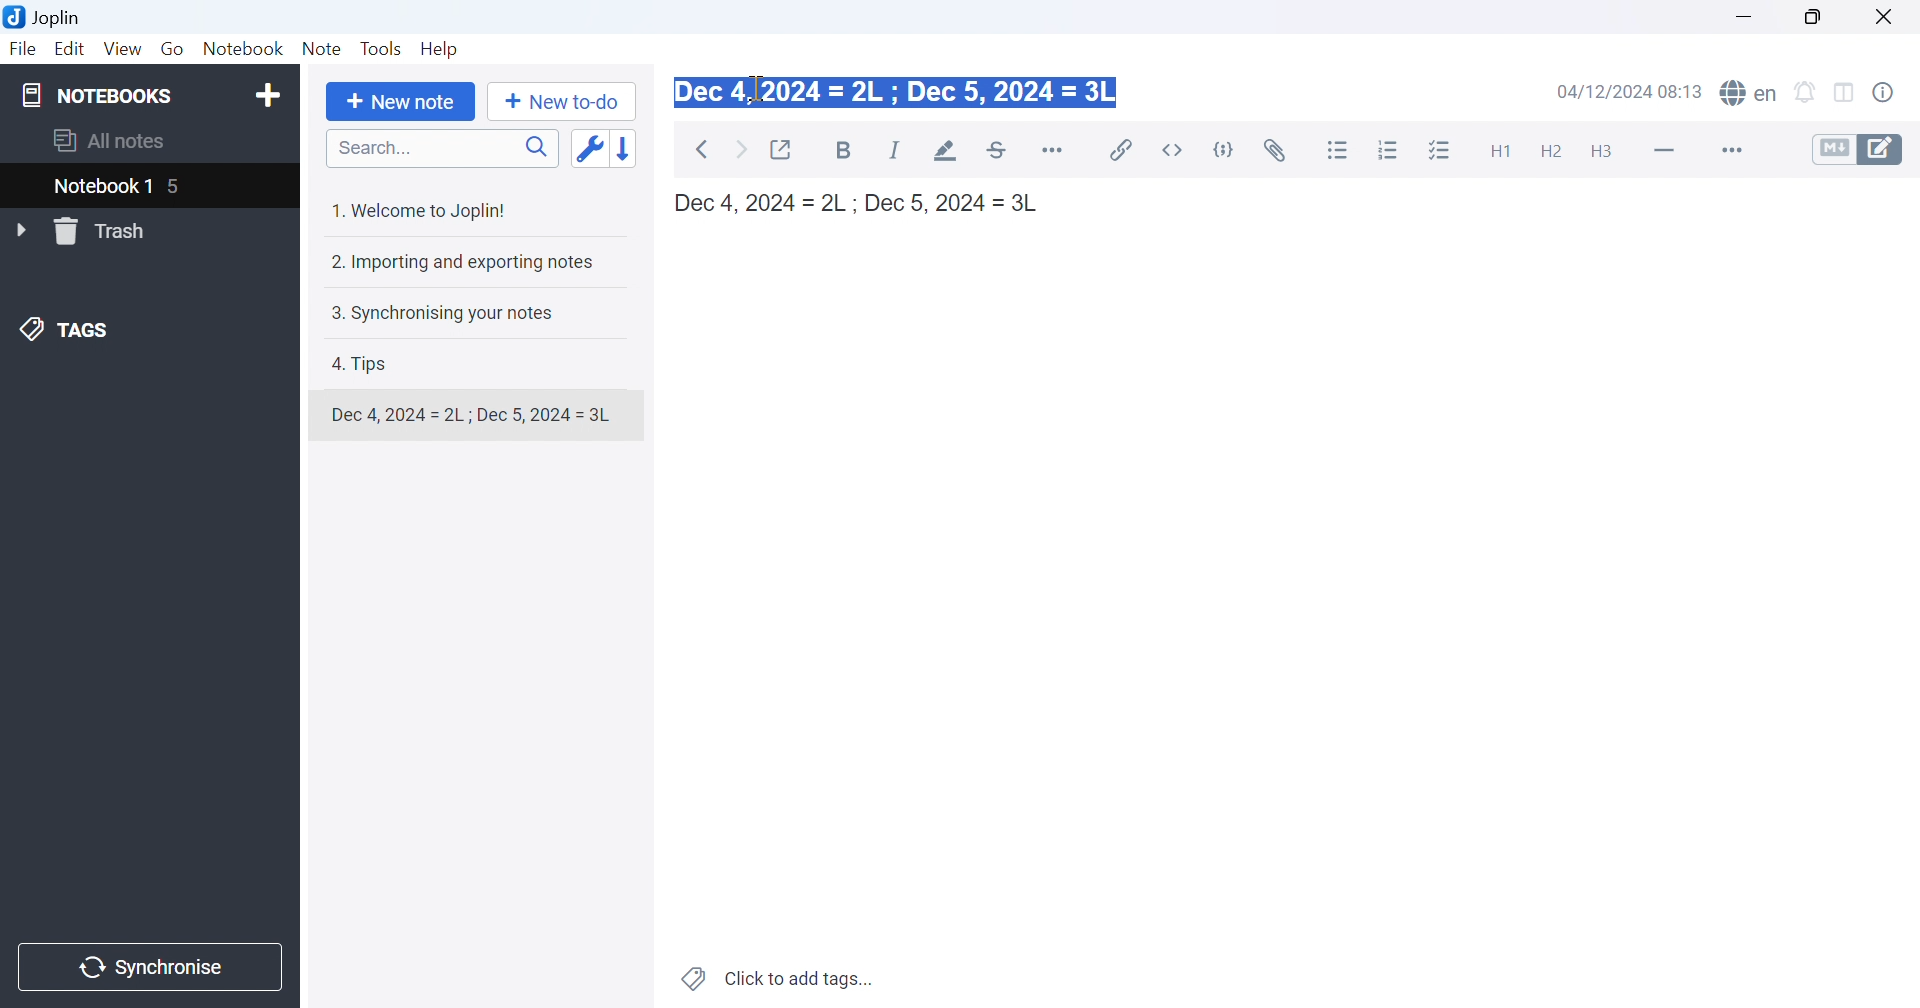 This screenshot has height=1008, width=1920. I want to click on Horizontal, so click(1057, 150).